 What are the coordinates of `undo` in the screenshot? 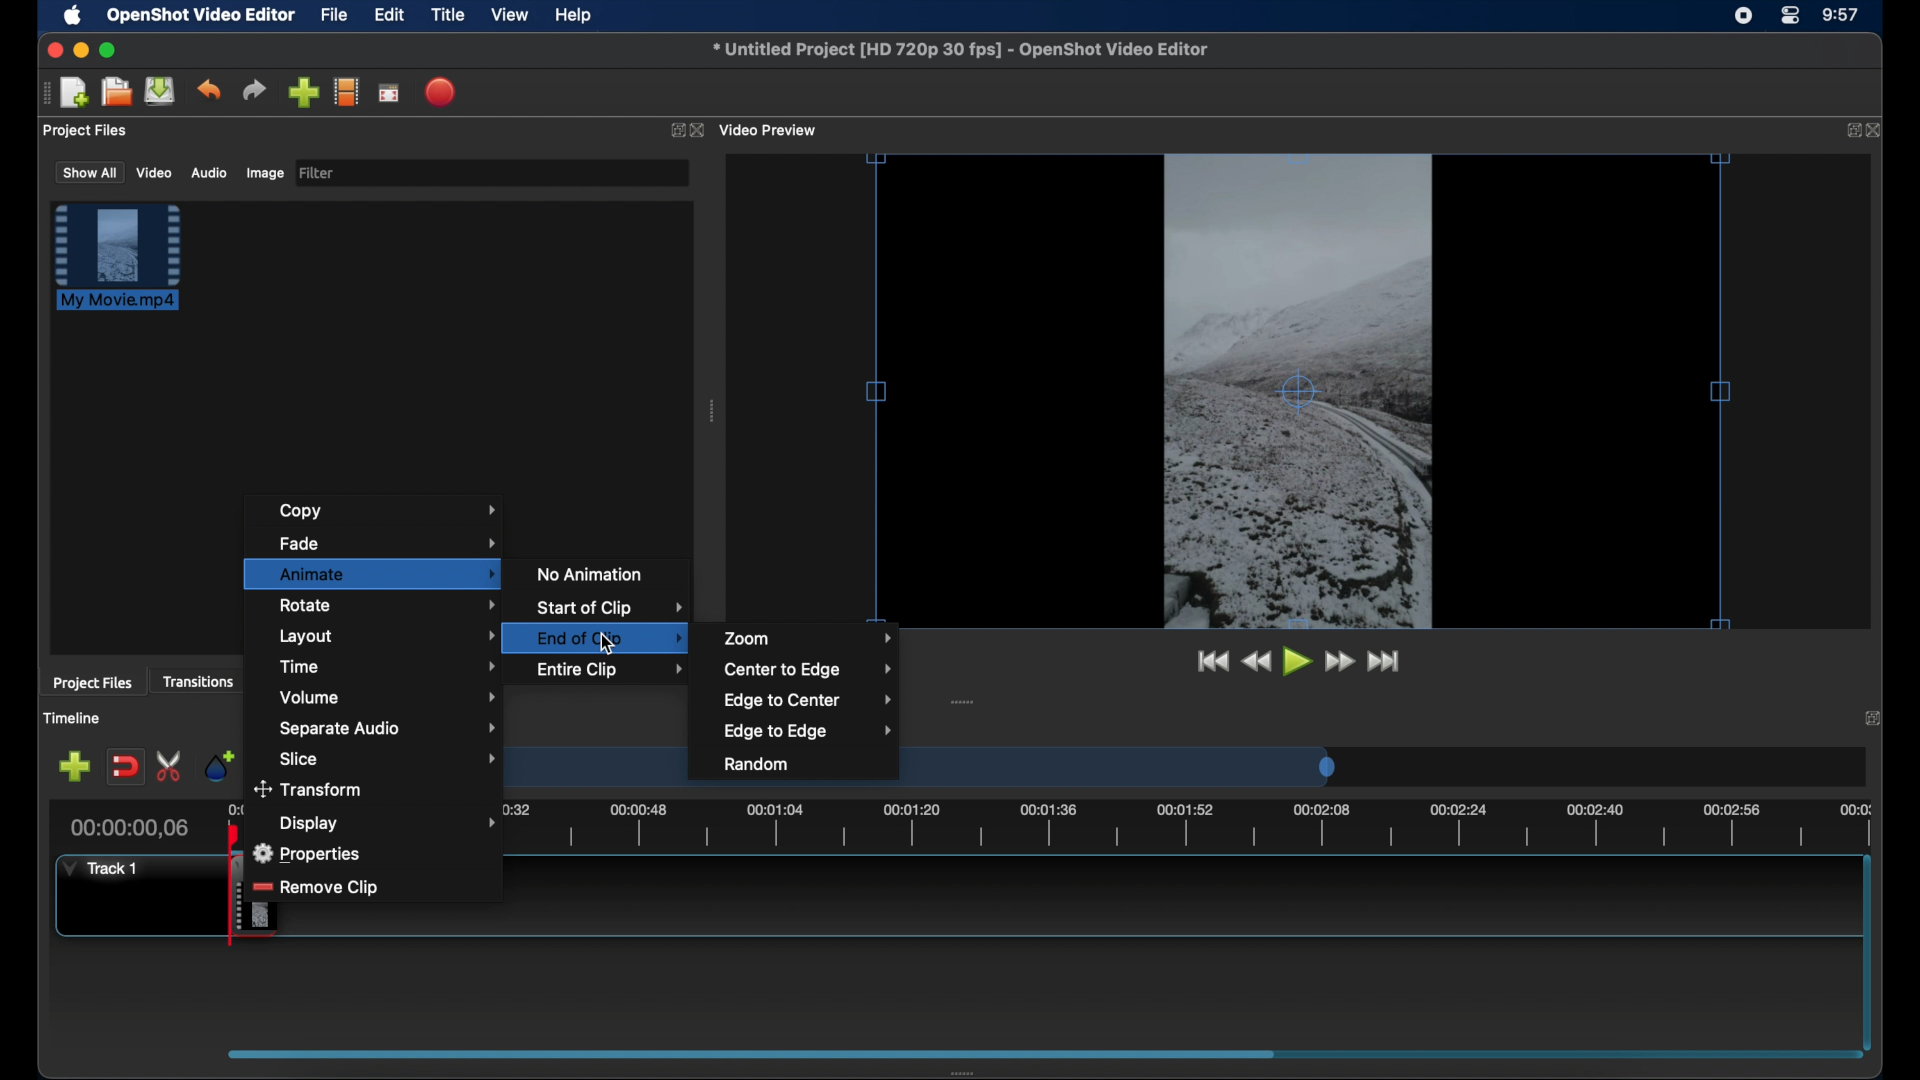 It's located at (208, 90).